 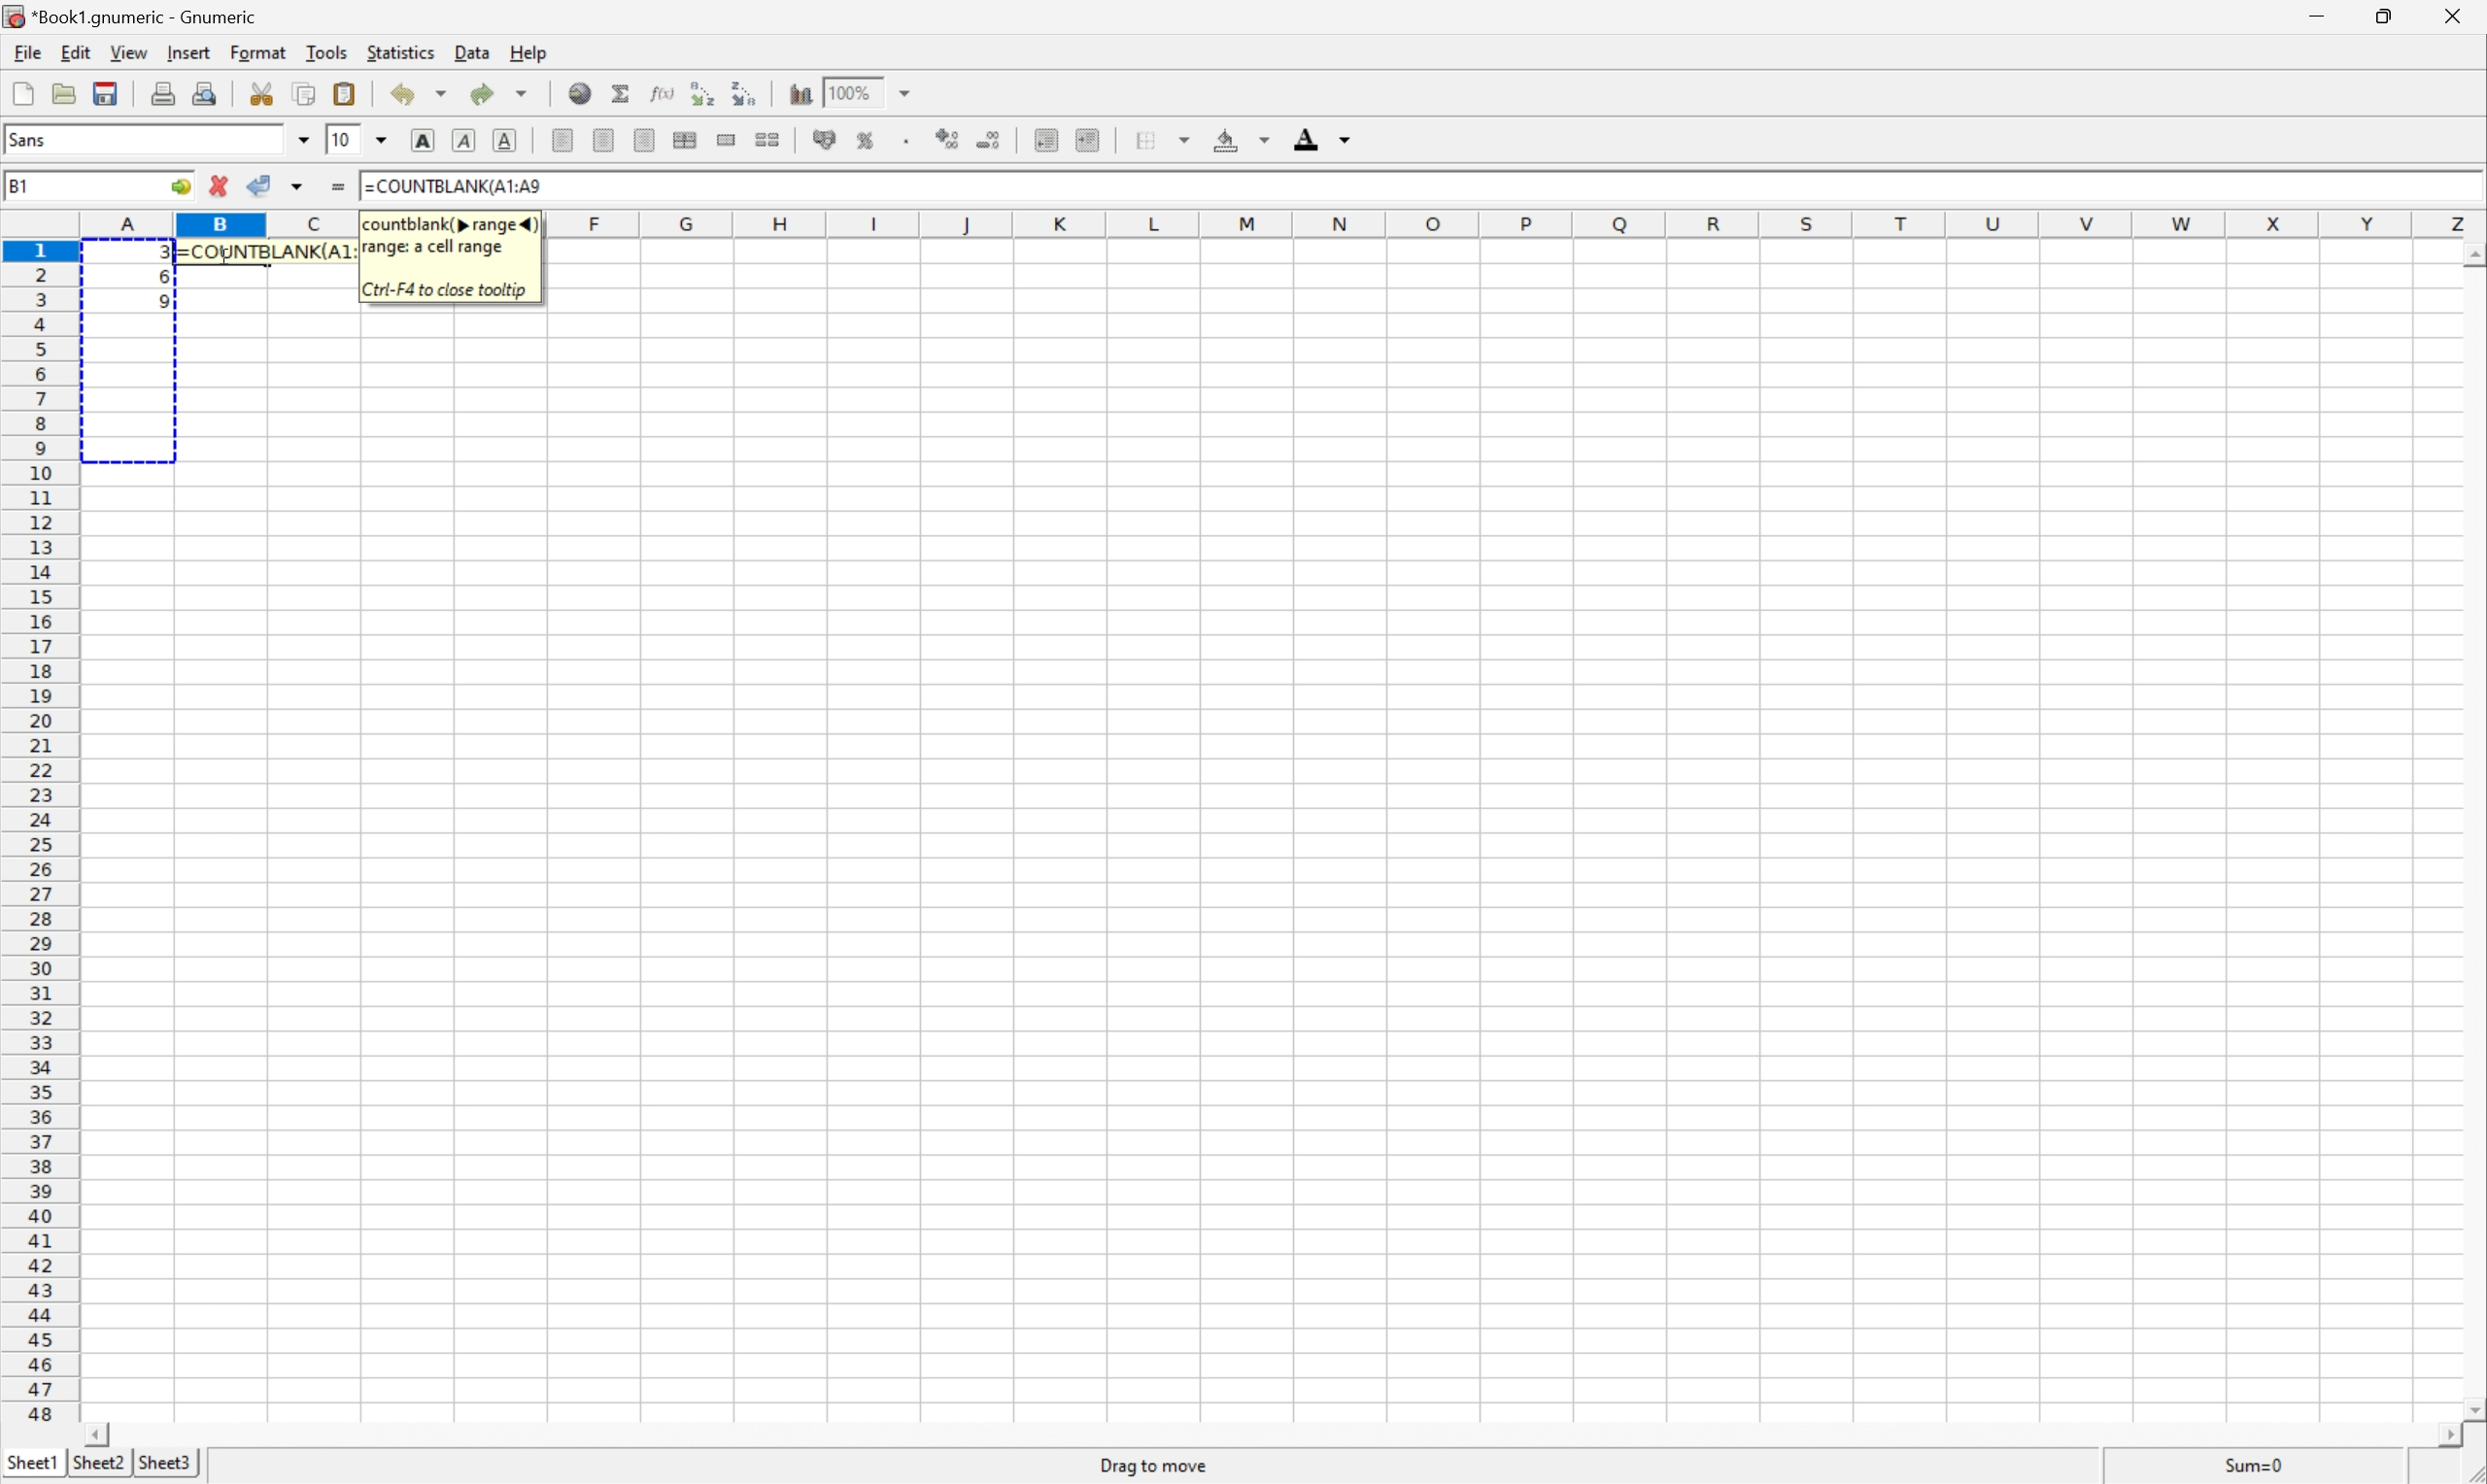 What do you see at coordinates (686, 137) in the screenshot?
I see `Center horizontally across selection` at bounding box center [686, 137].